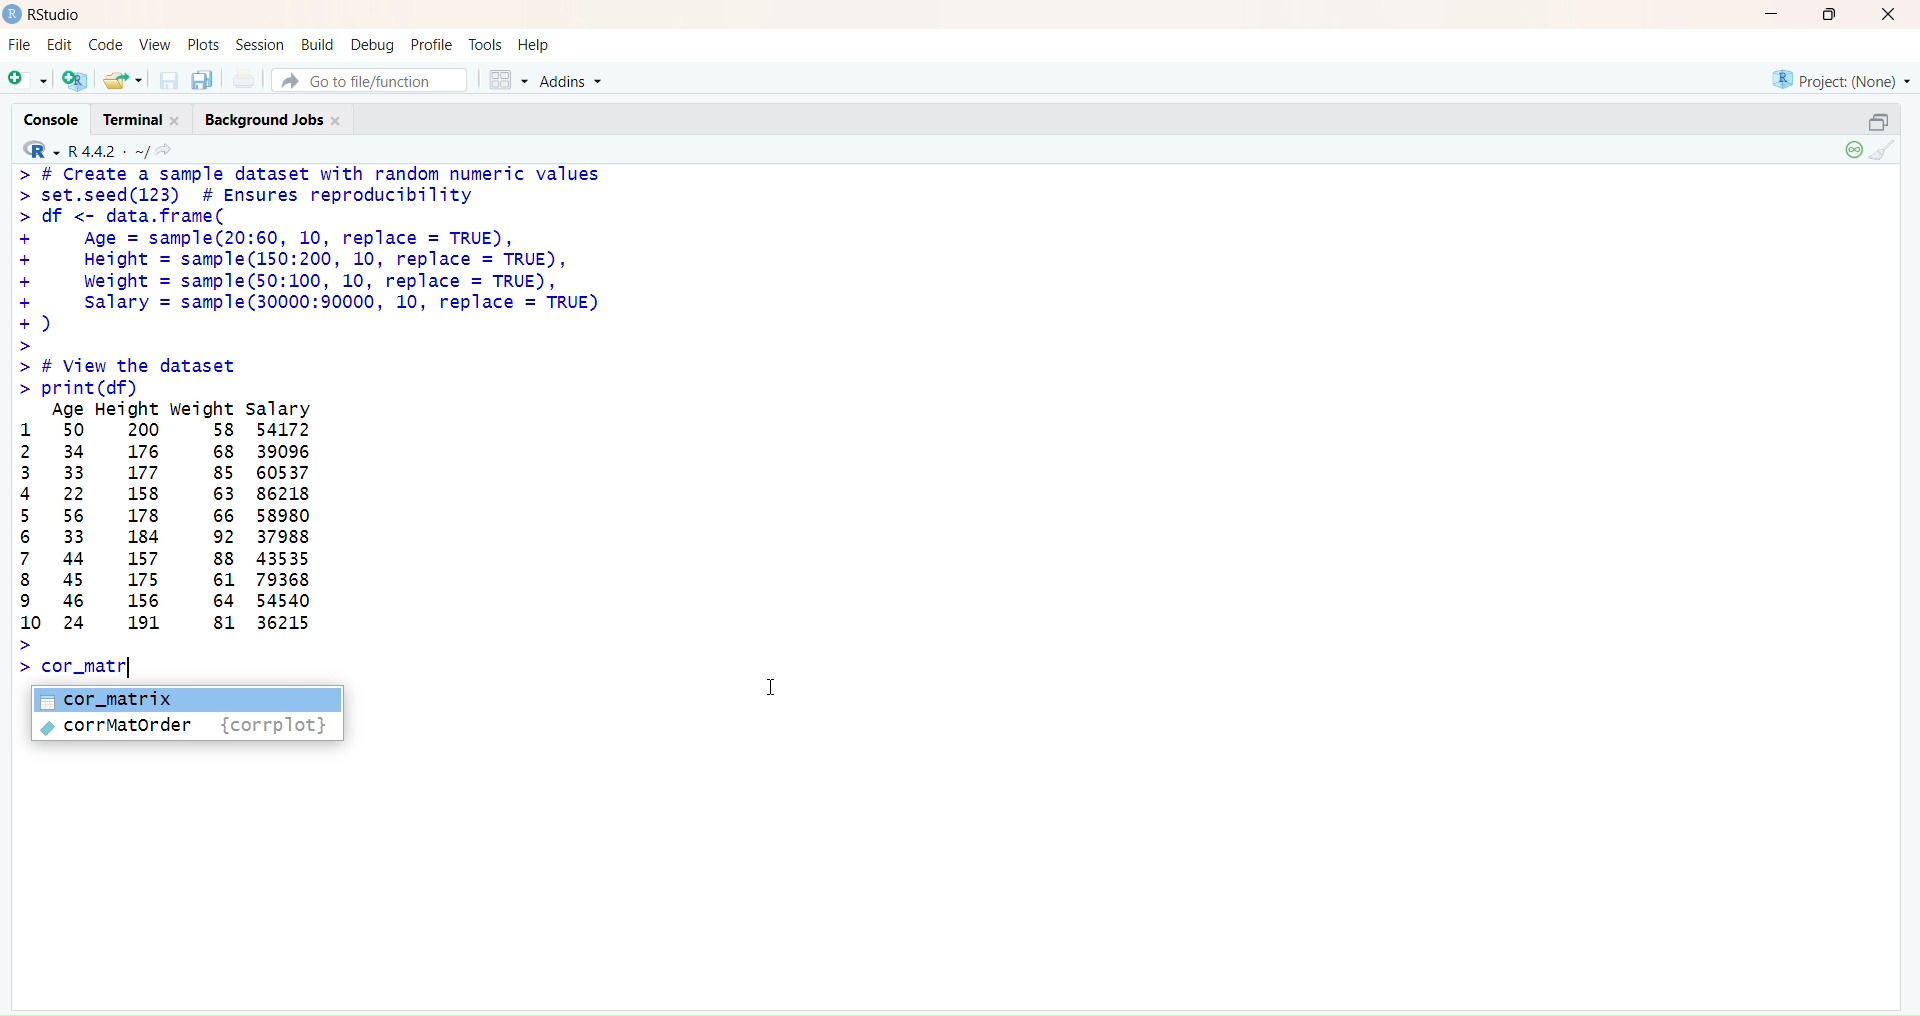 This screenshot has width=1920, height=1016. Describe the element at coordinates (171, 150) in the screenshot. I see `Show in new window` at that location.